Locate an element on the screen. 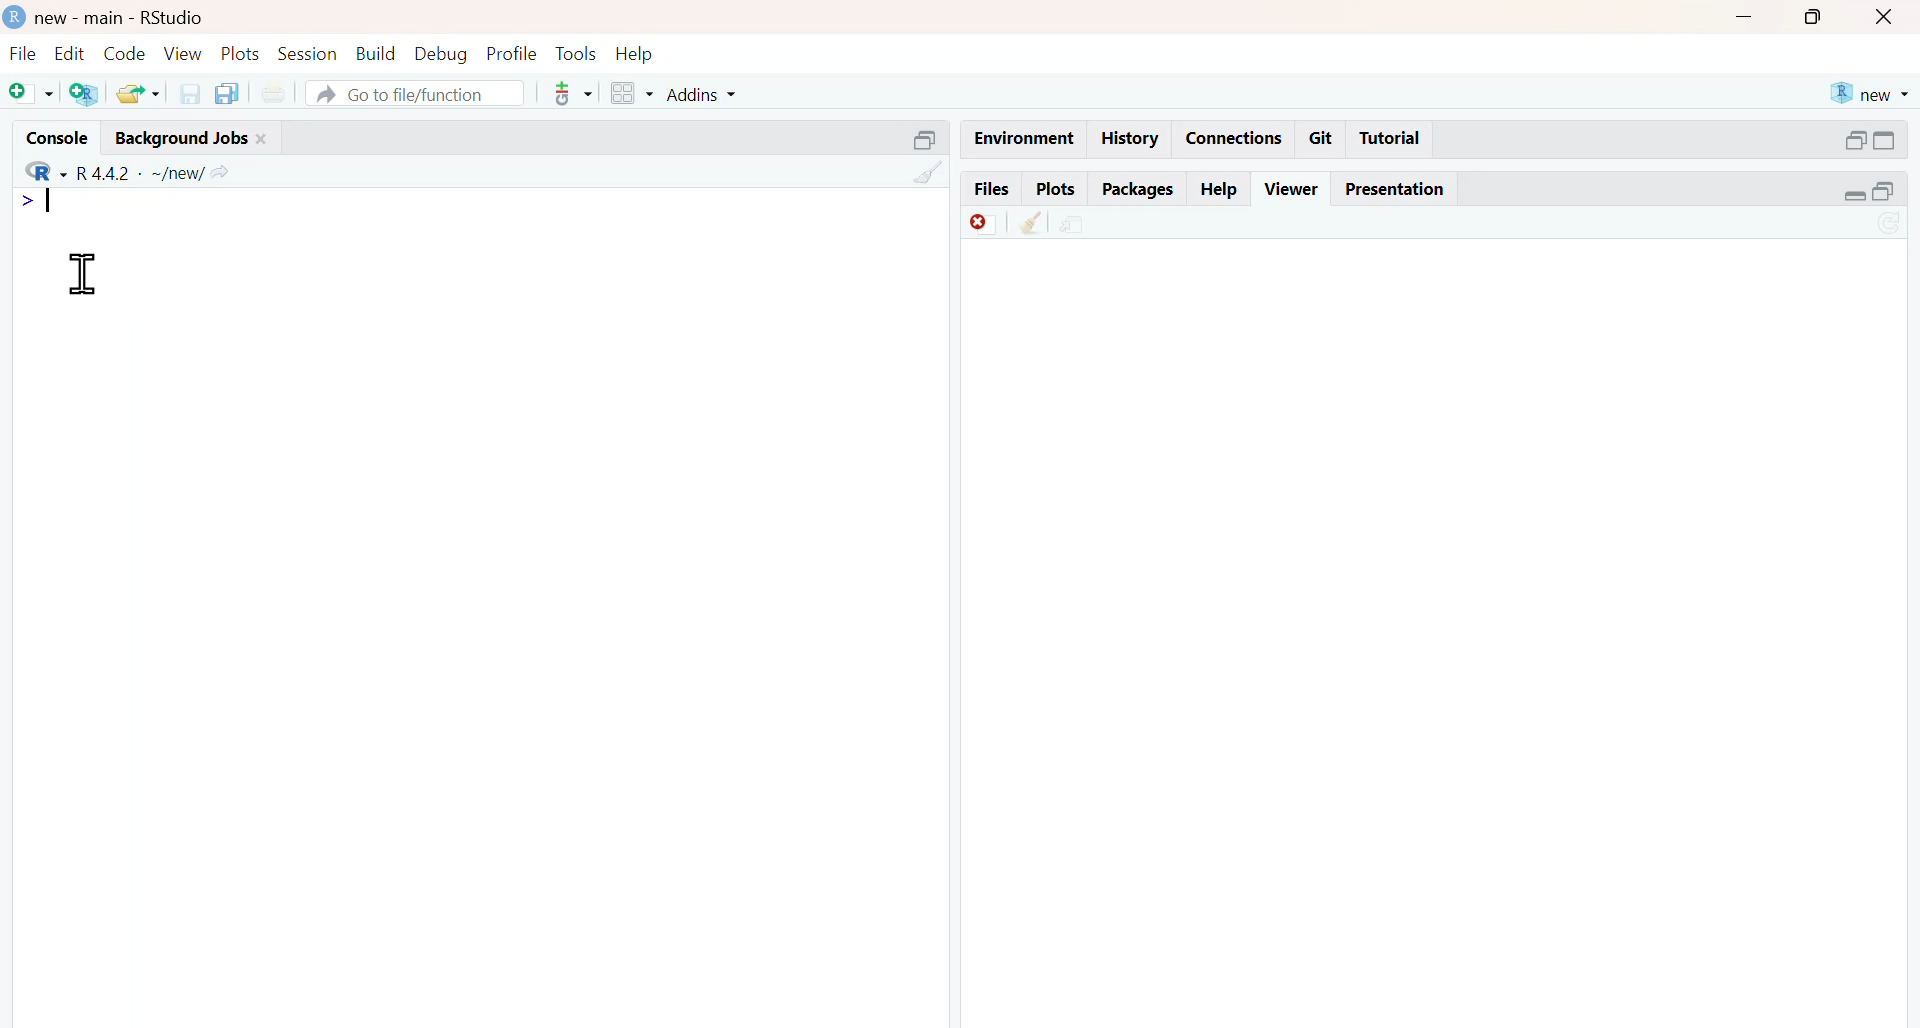 The image size is (1920, 1028). close is located at coordinates (261, 139).